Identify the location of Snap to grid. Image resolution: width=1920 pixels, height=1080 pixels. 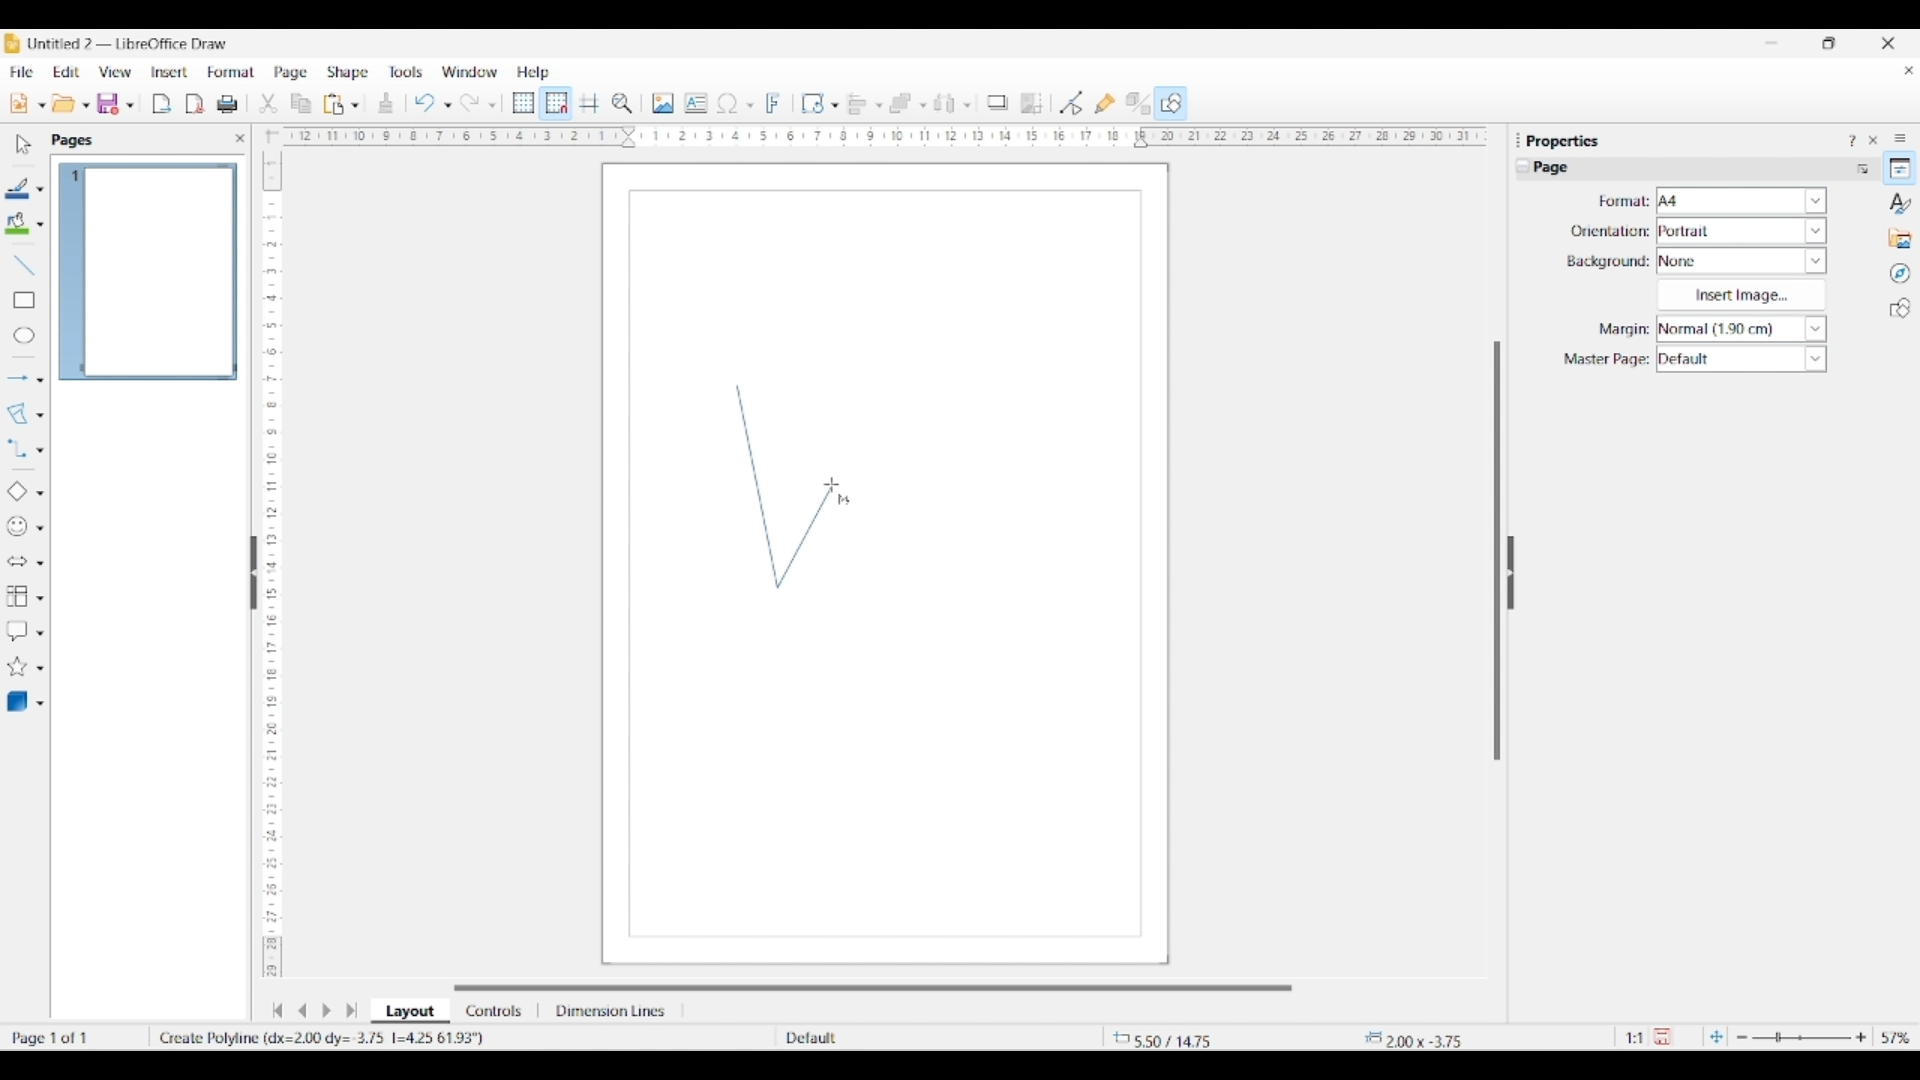
(557, 104).